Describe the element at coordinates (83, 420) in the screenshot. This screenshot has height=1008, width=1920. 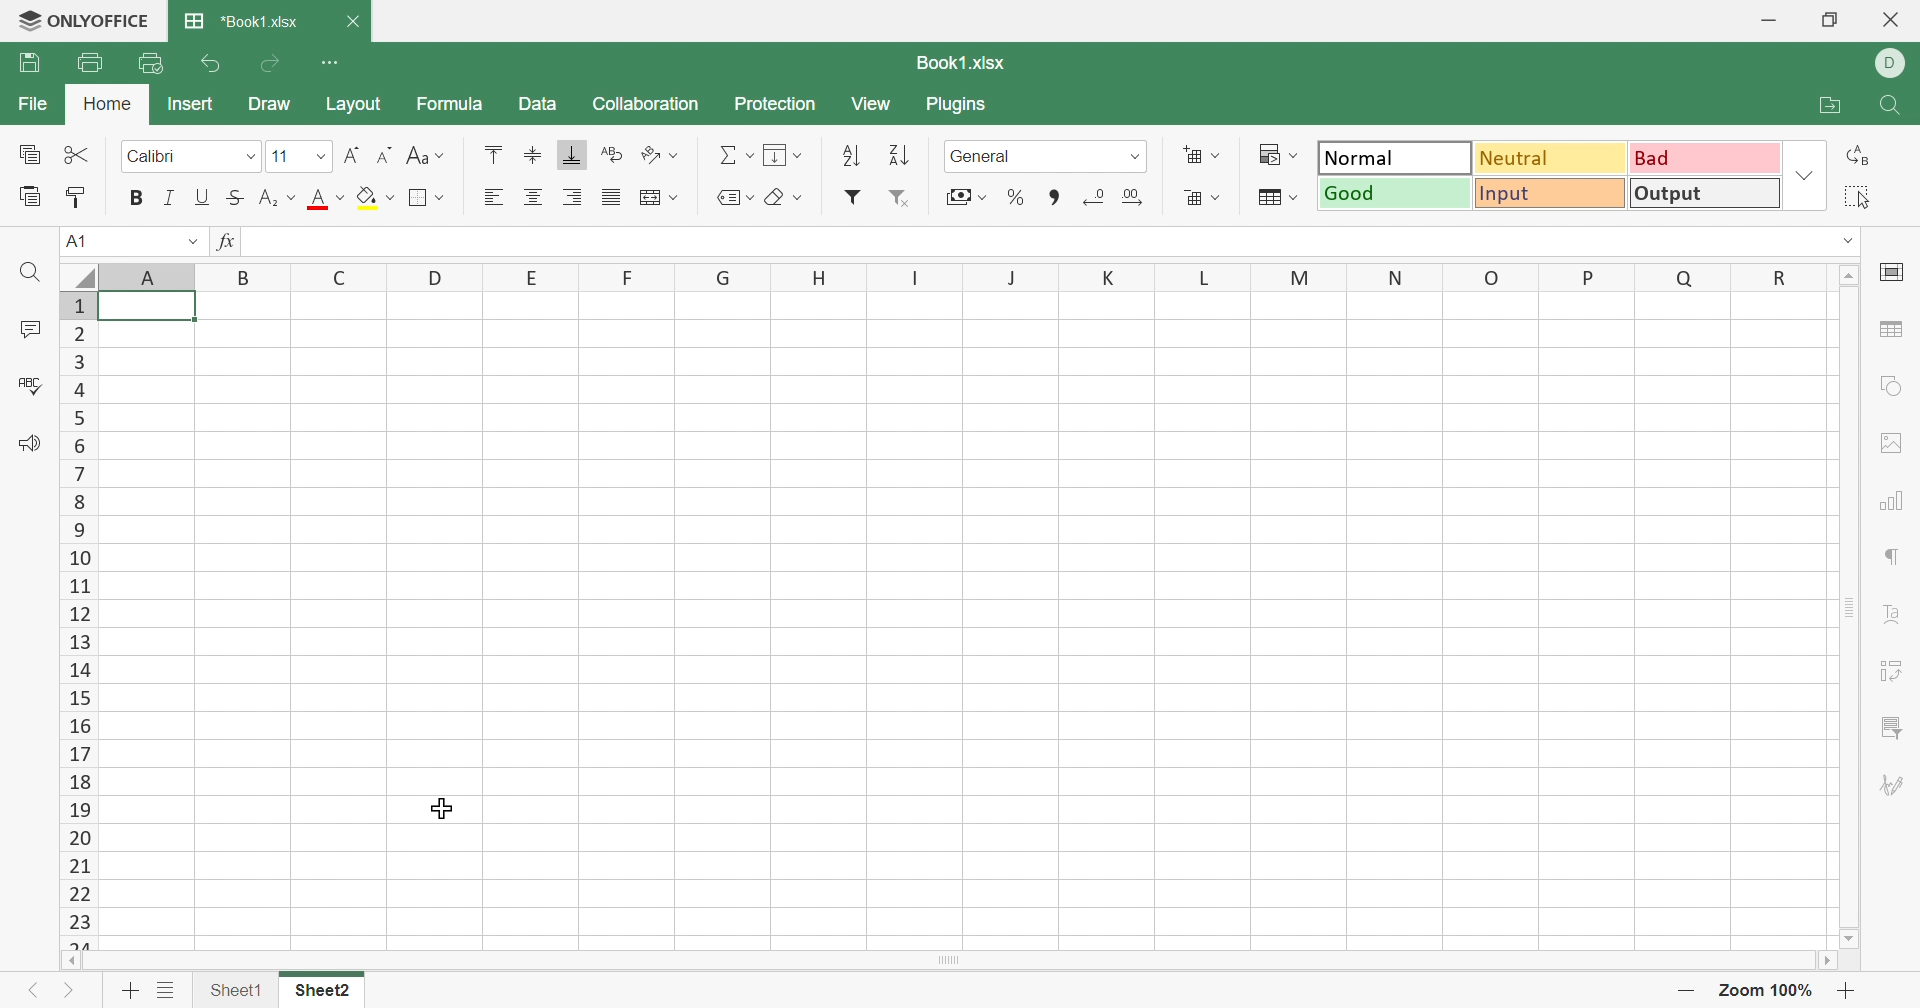
I see `5` at that location.